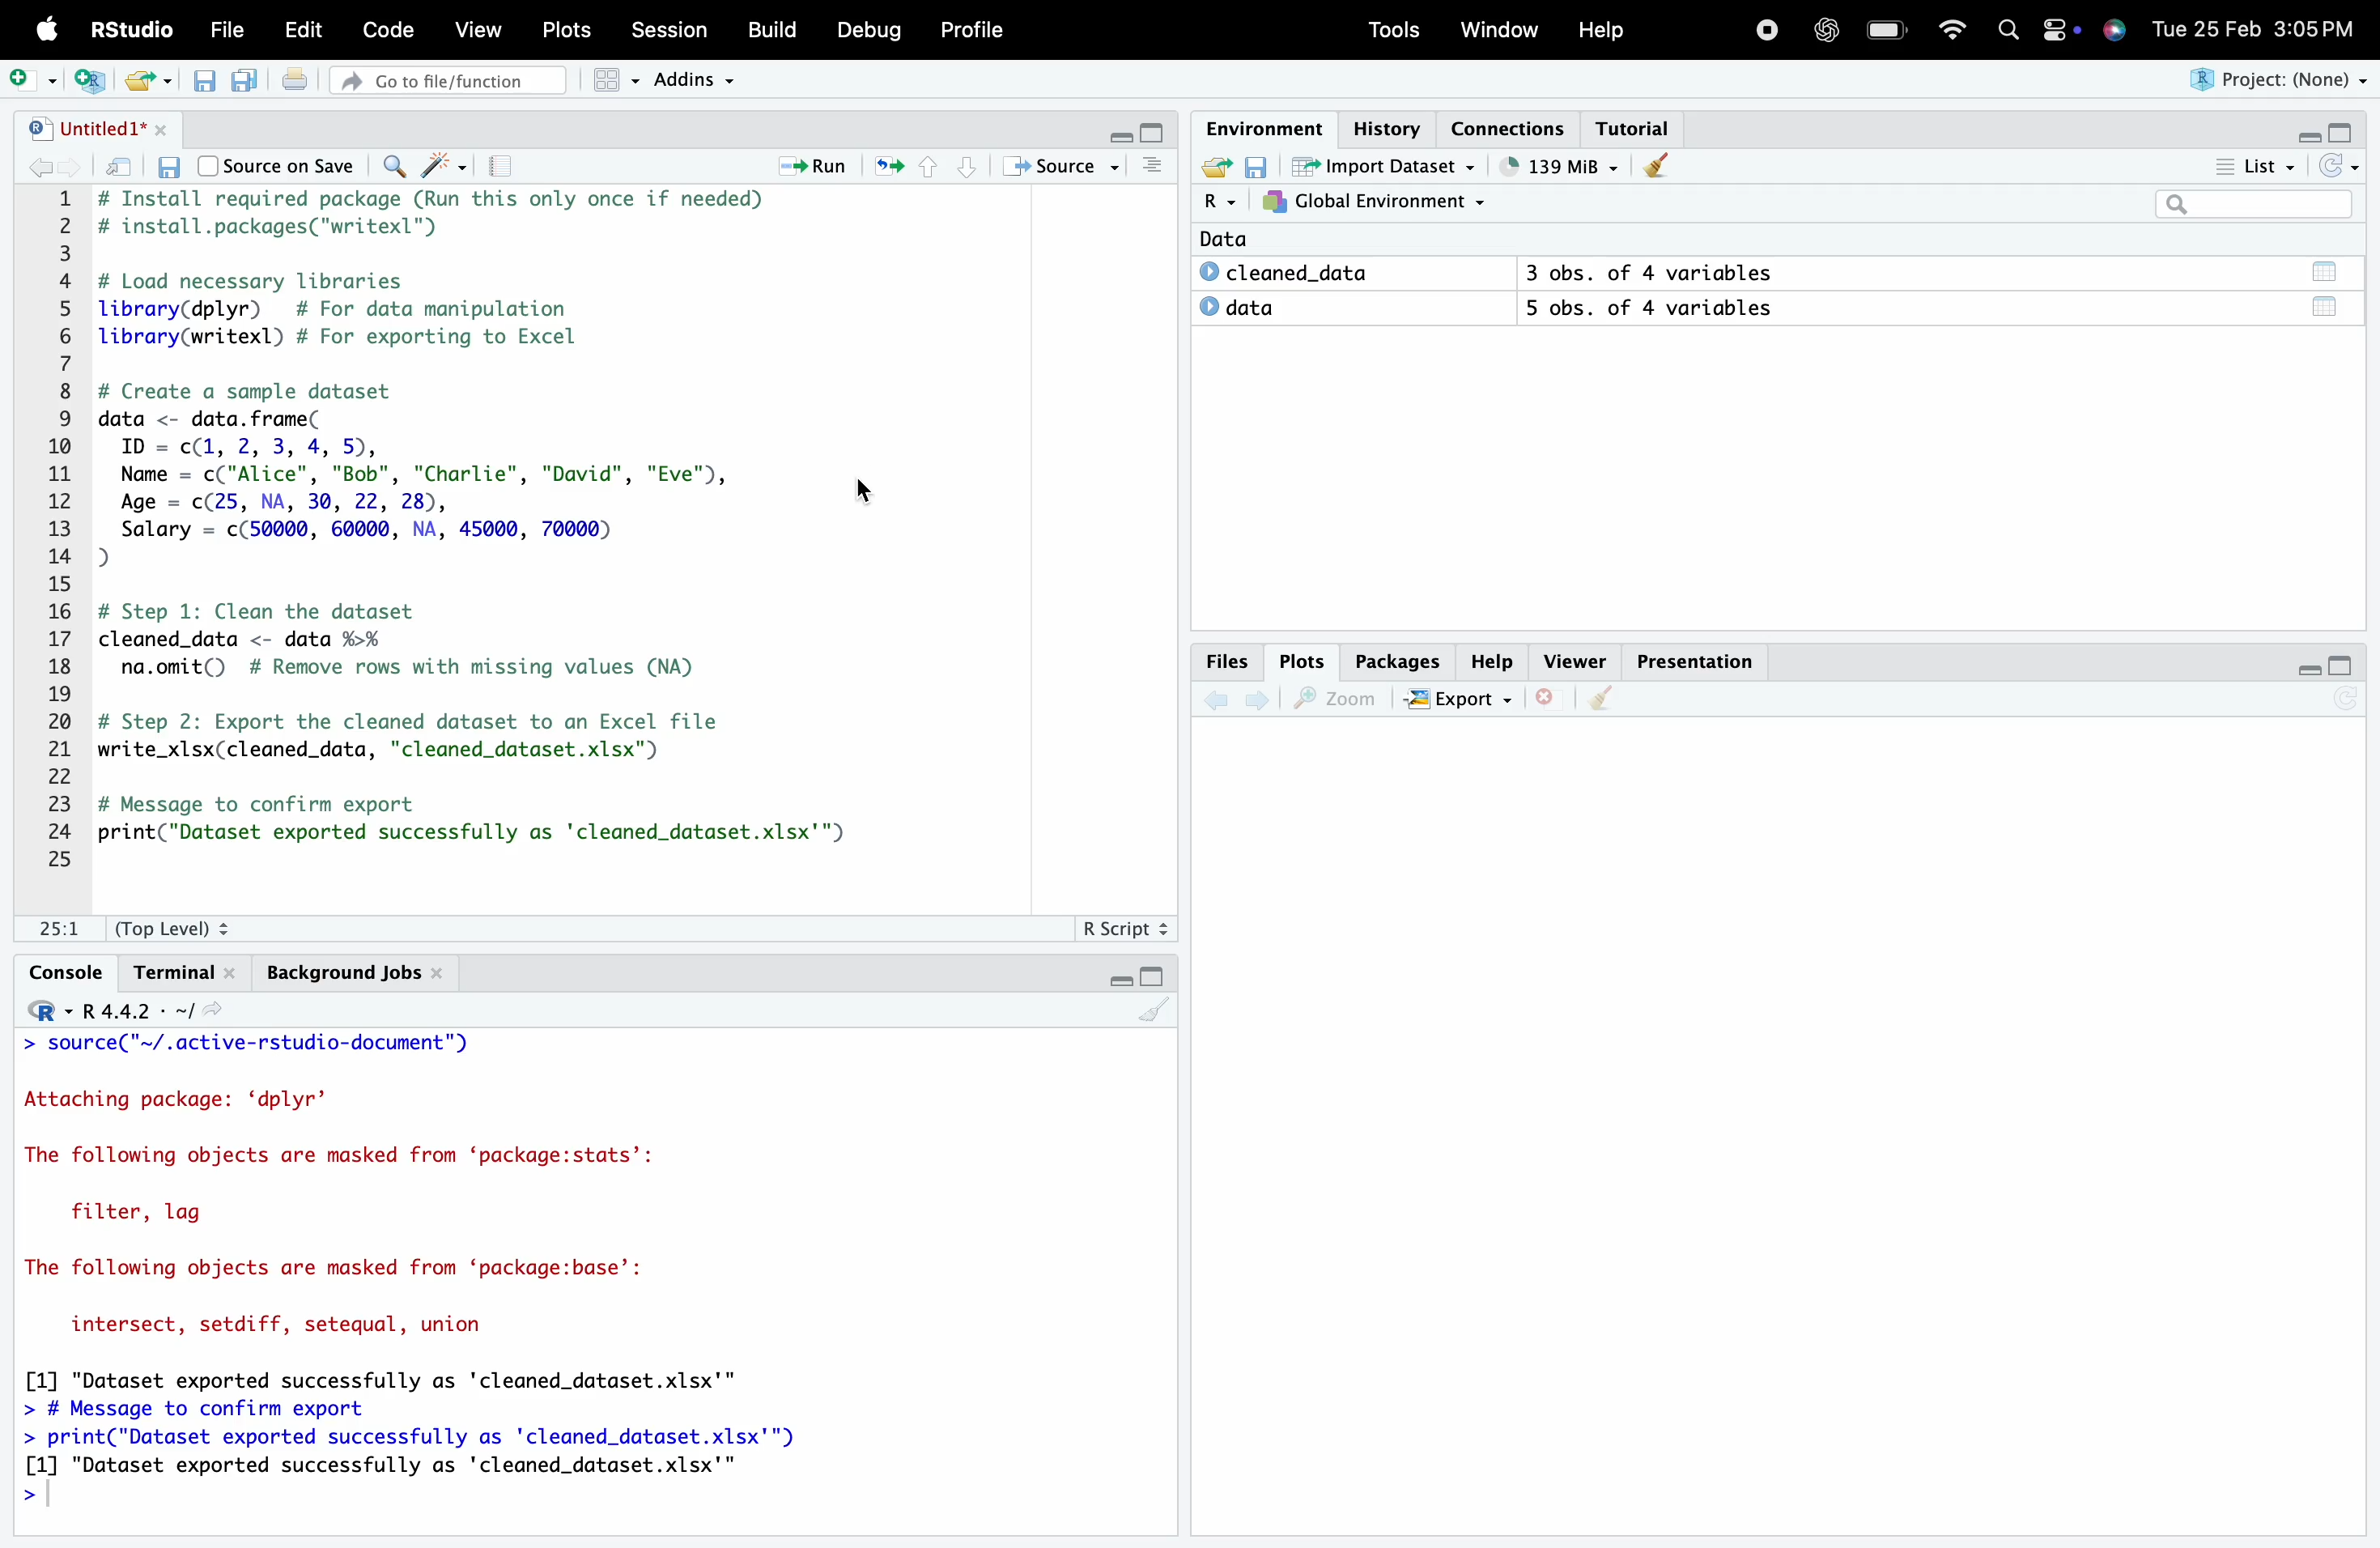 This screenshot has width=2380, height=1548. I want to click on Save all open documents (Ctrl + Alt + S), so click(247, 82).